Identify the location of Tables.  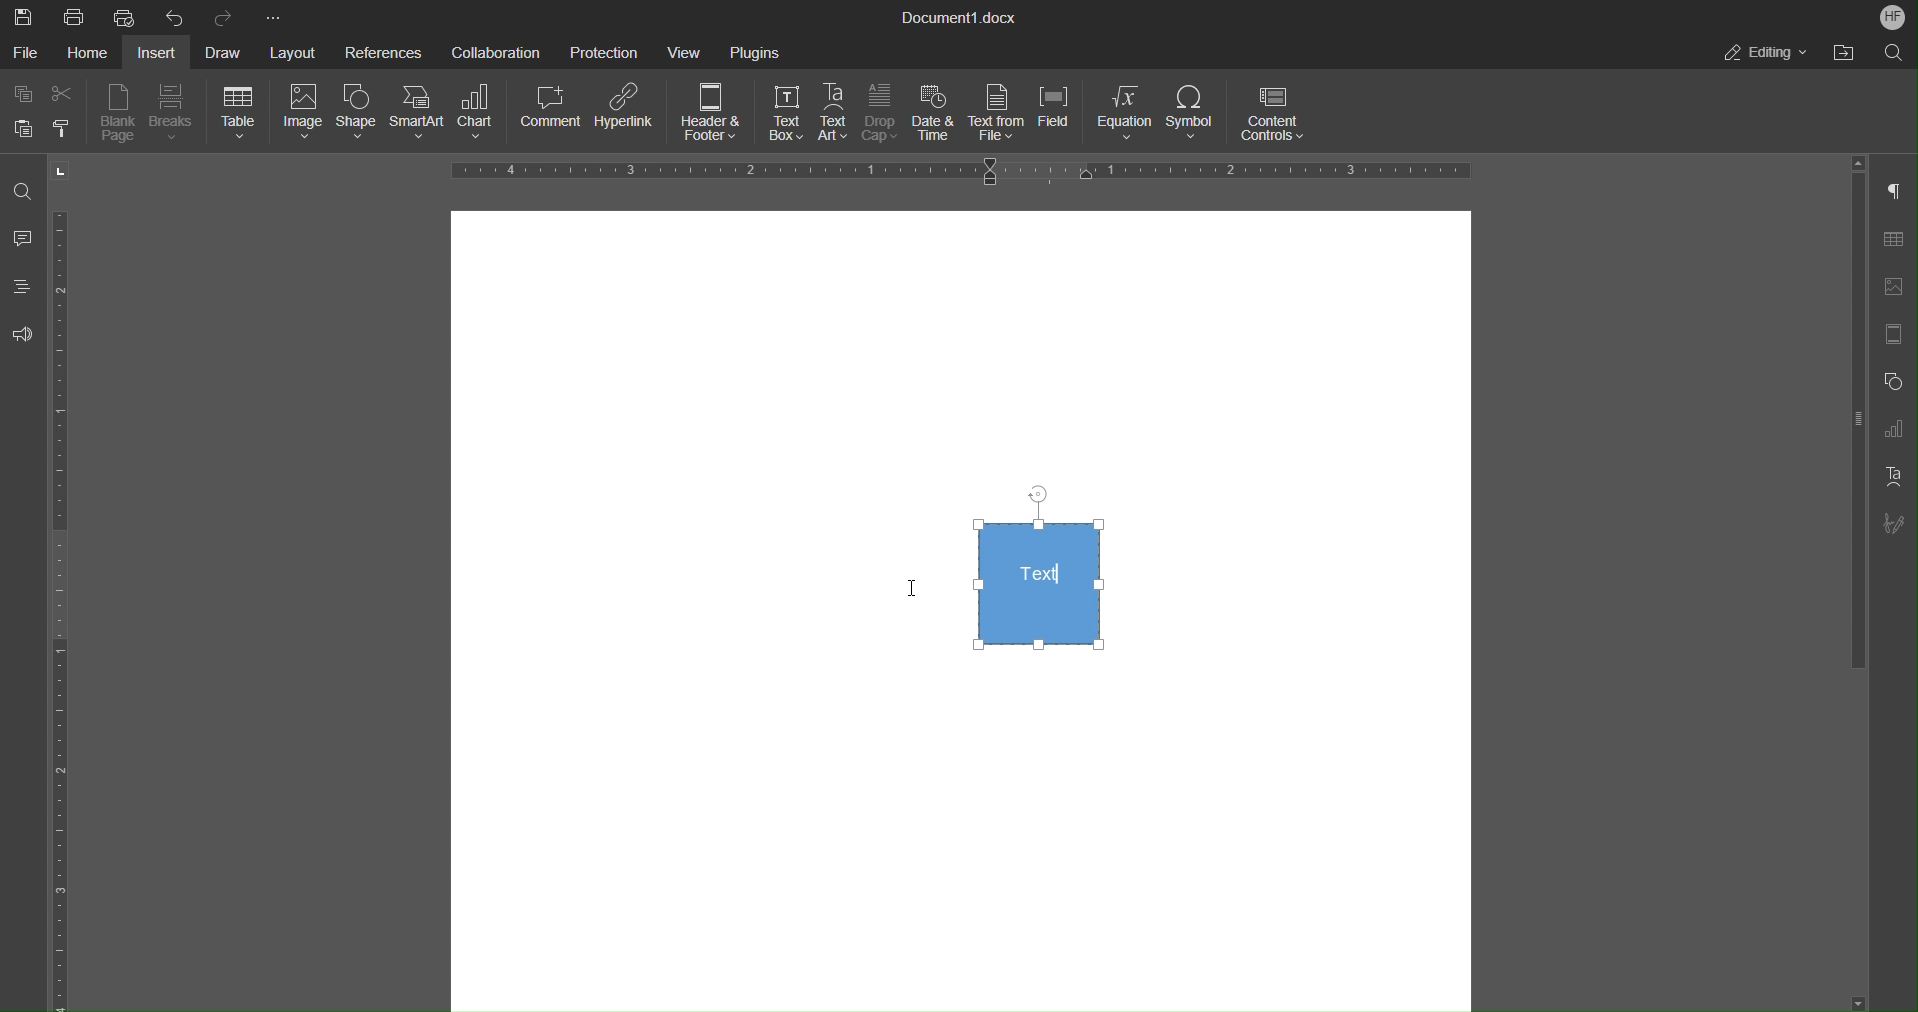
(1900, 239).